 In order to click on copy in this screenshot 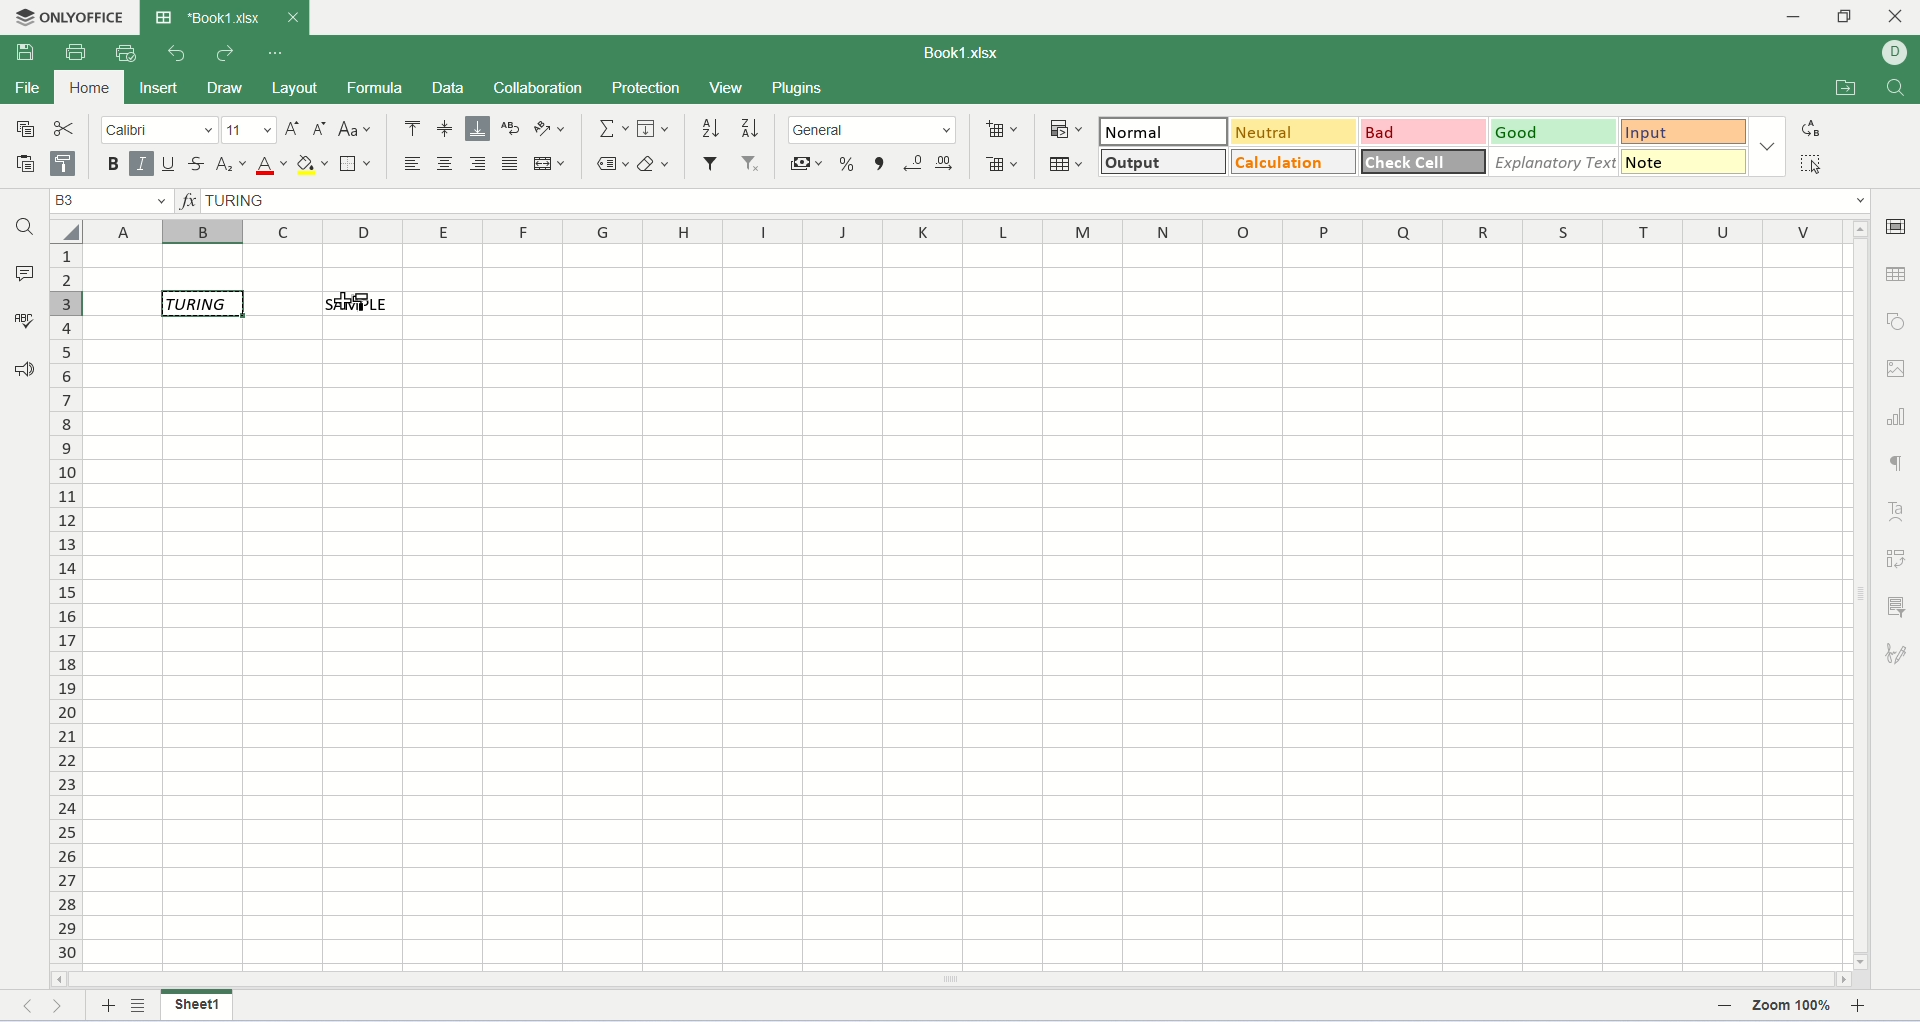, I will do `click(19, 128)`.